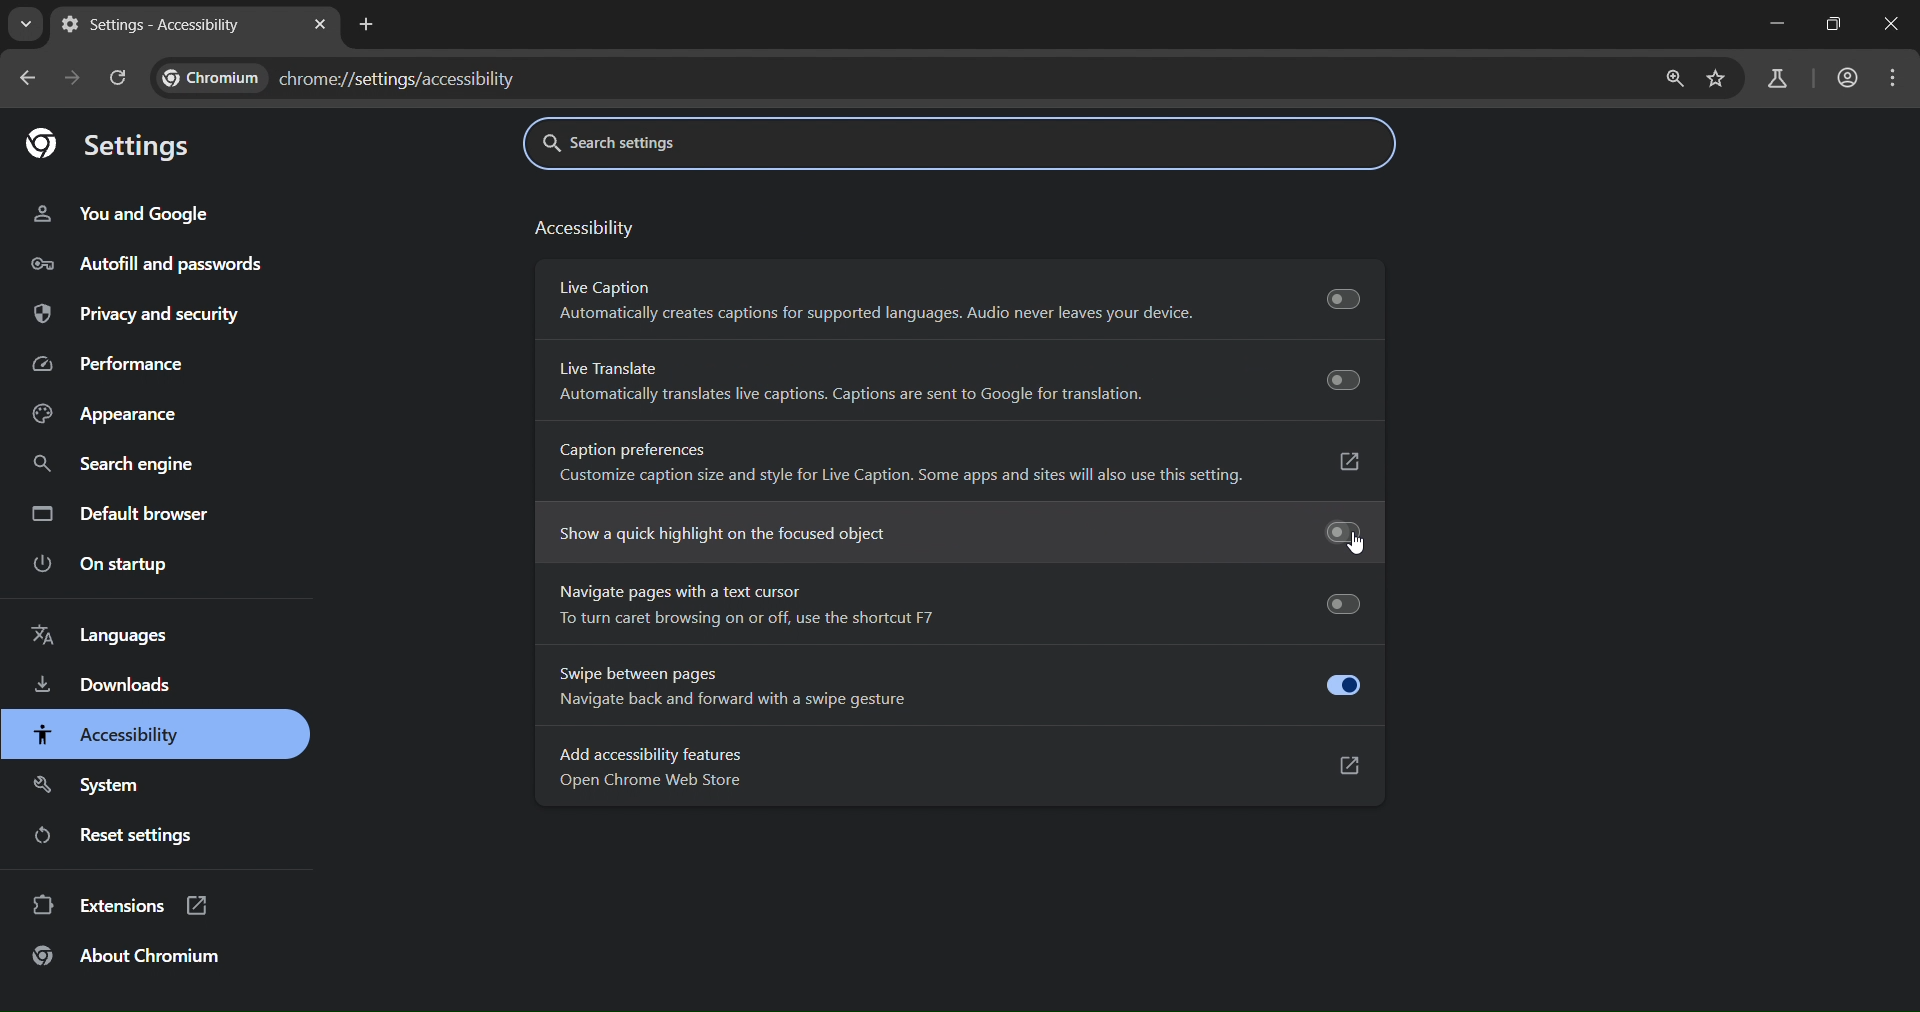 Image resolution: width=1920 pixels, height=1012 pixels. Describe the element at coordinates (872, 300) in the screenshot. I see `live caption` at that location.